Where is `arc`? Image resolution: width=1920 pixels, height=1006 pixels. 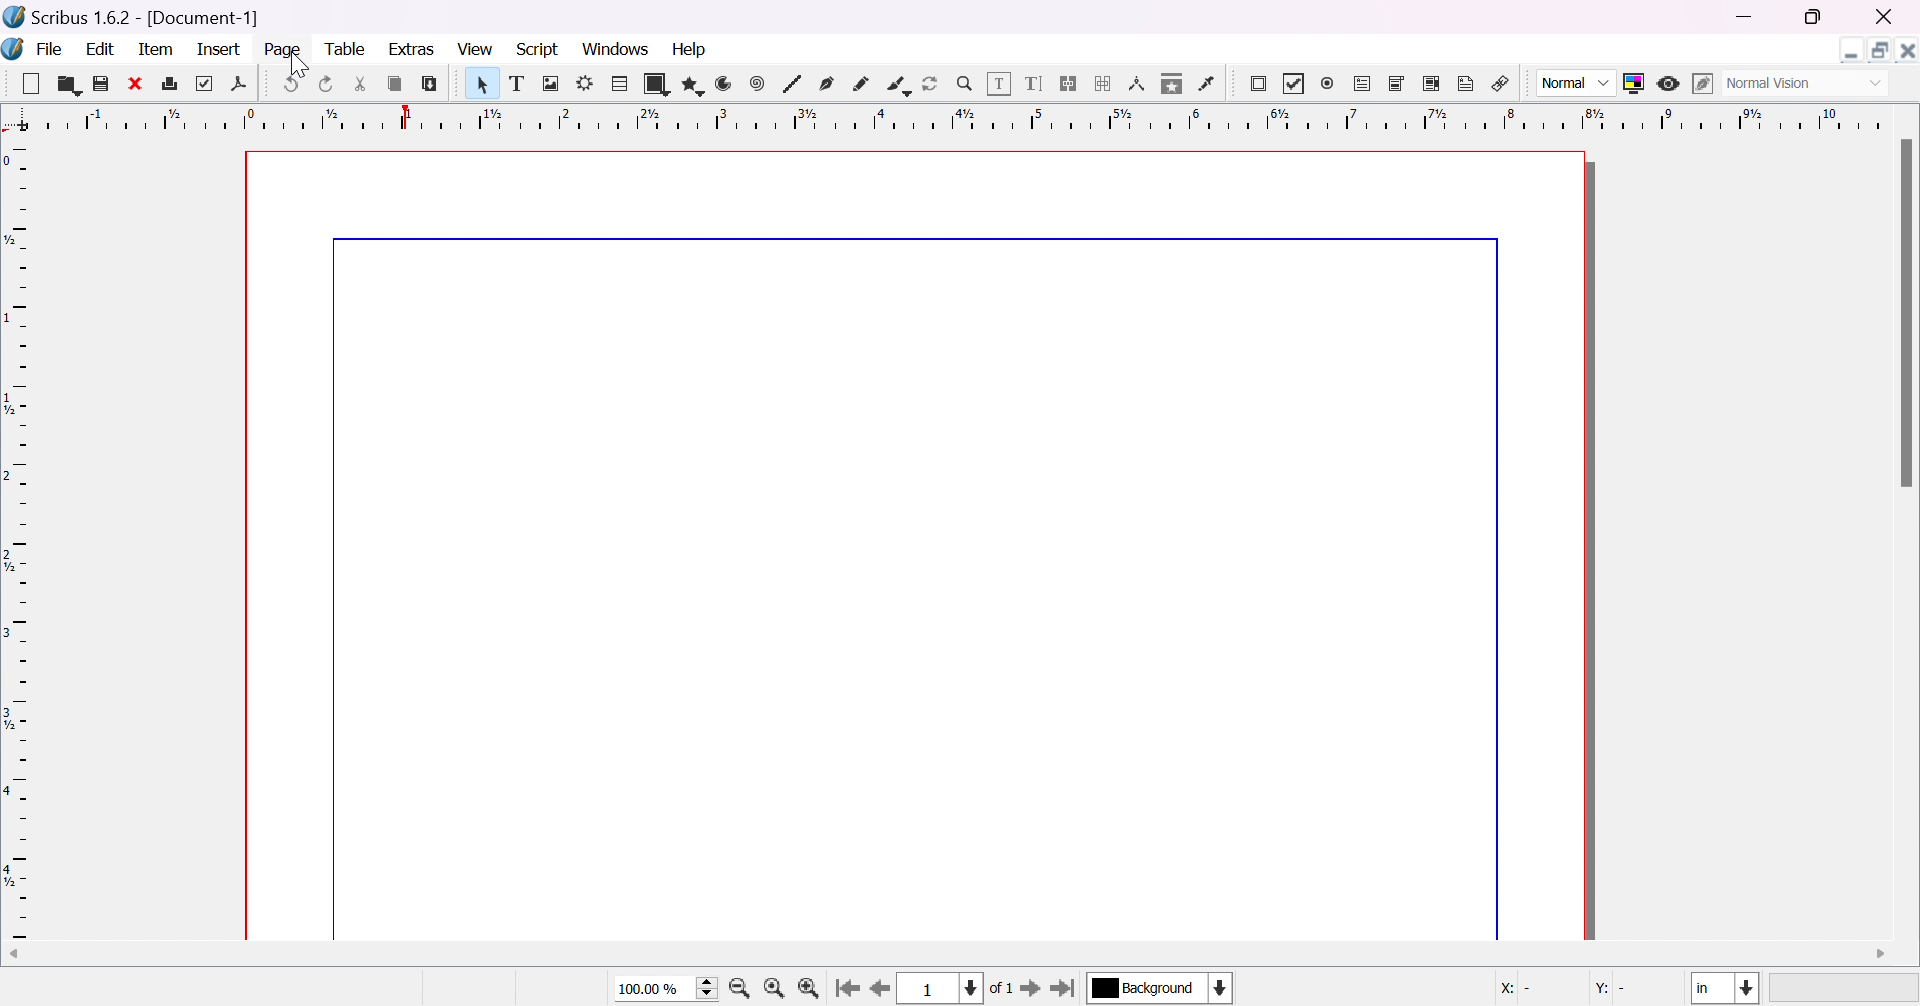
arc is located at coordinates (725, 87).